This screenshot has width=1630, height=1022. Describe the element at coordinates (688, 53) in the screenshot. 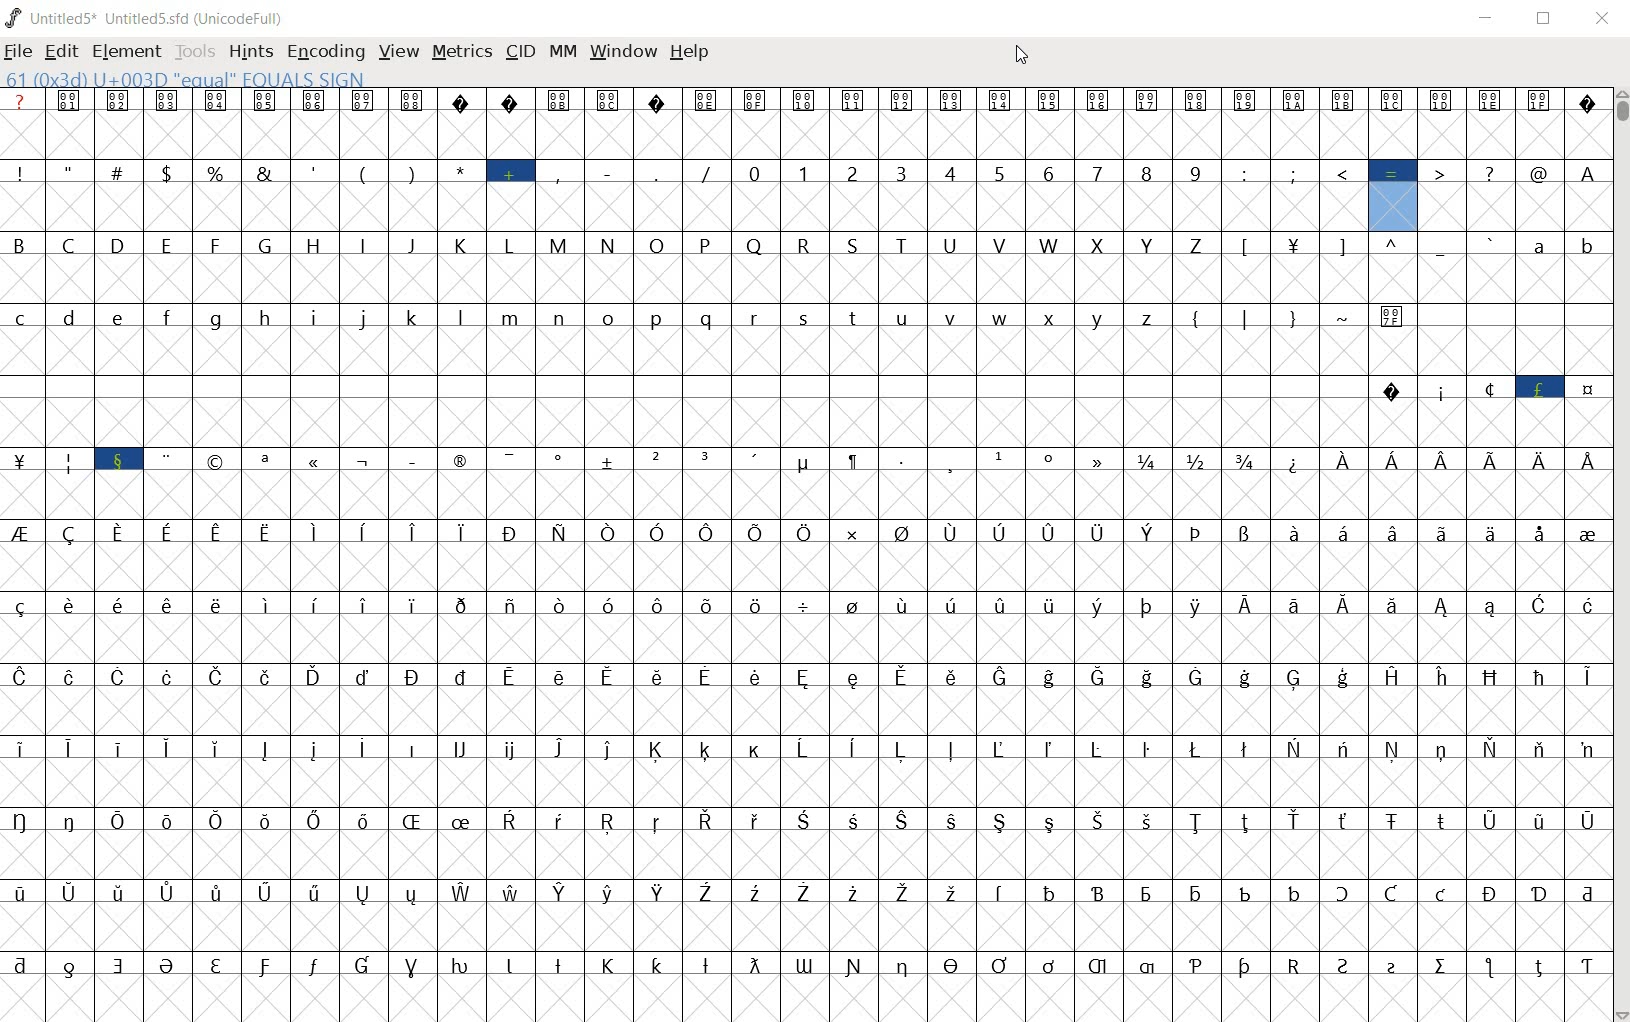

I see `help` at that location.